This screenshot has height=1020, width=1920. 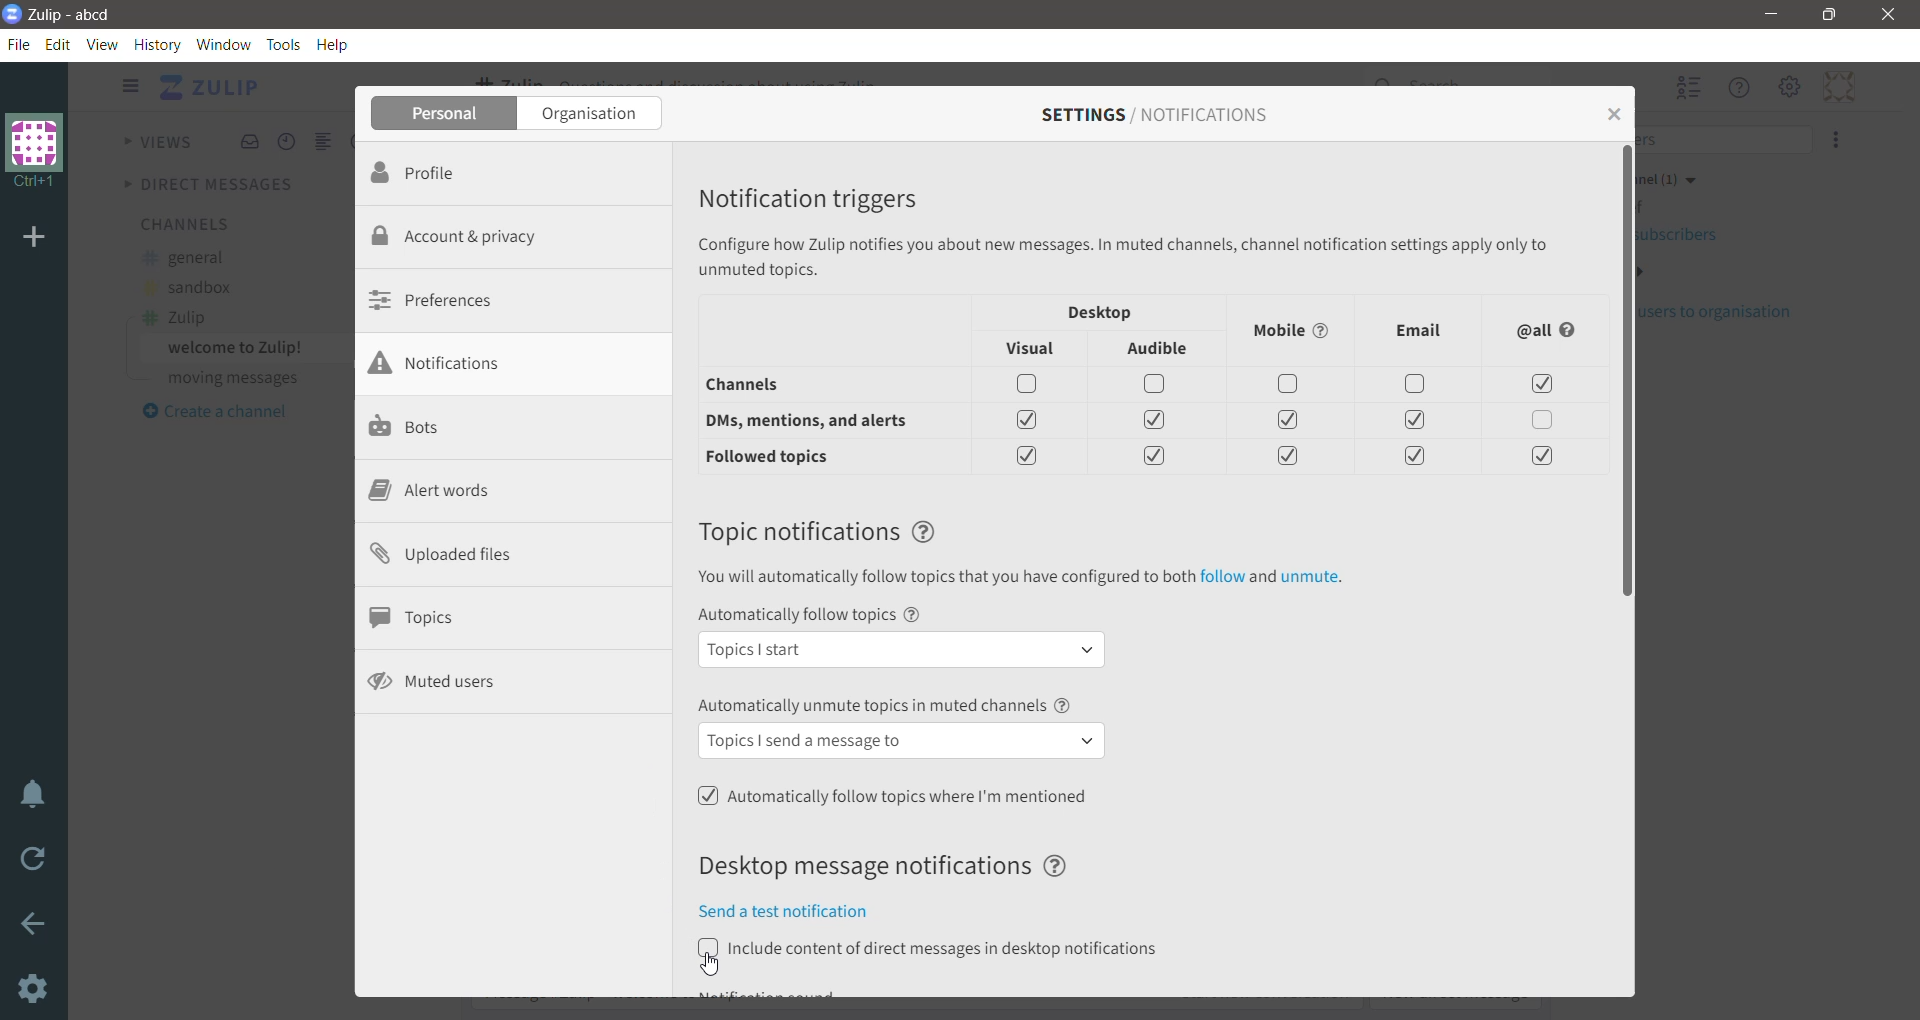 I want to click on Click to send a test notification, so click(x=801, y=911).